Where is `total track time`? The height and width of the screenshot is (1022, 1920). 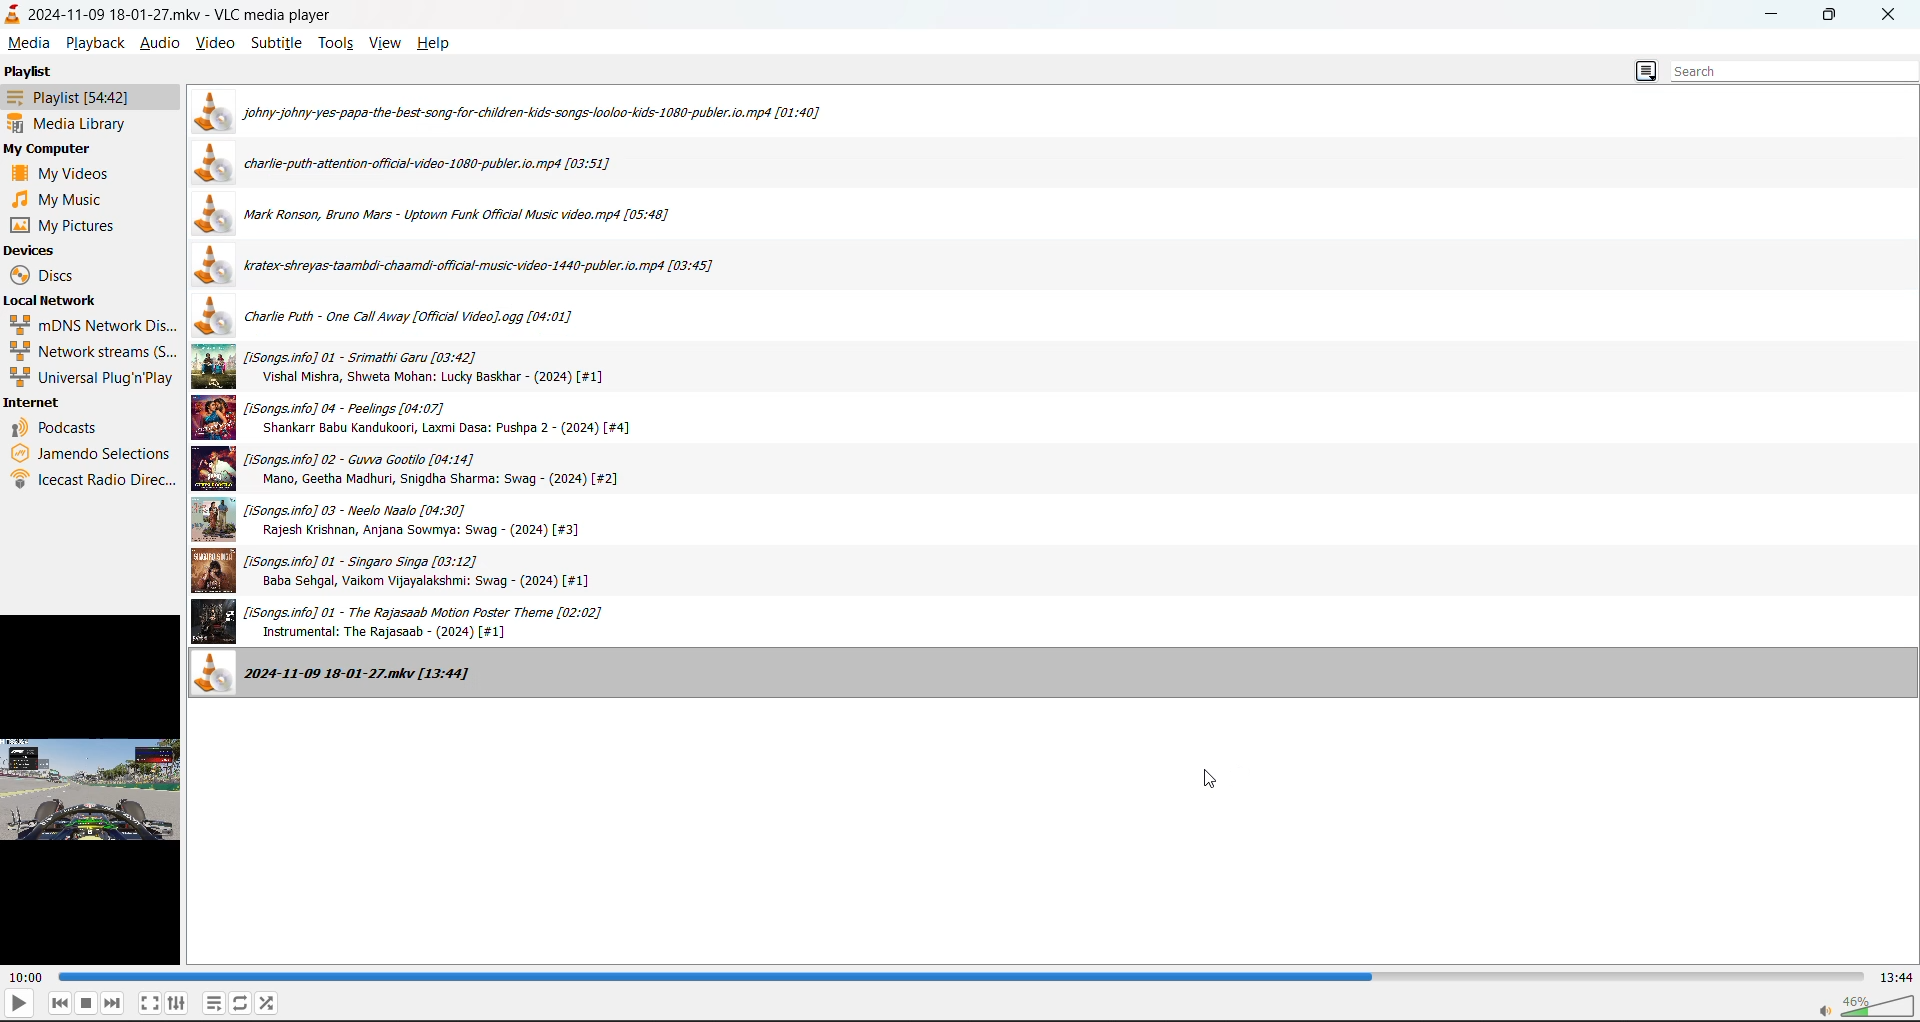
total track time is located at coordinates (1897, 978).